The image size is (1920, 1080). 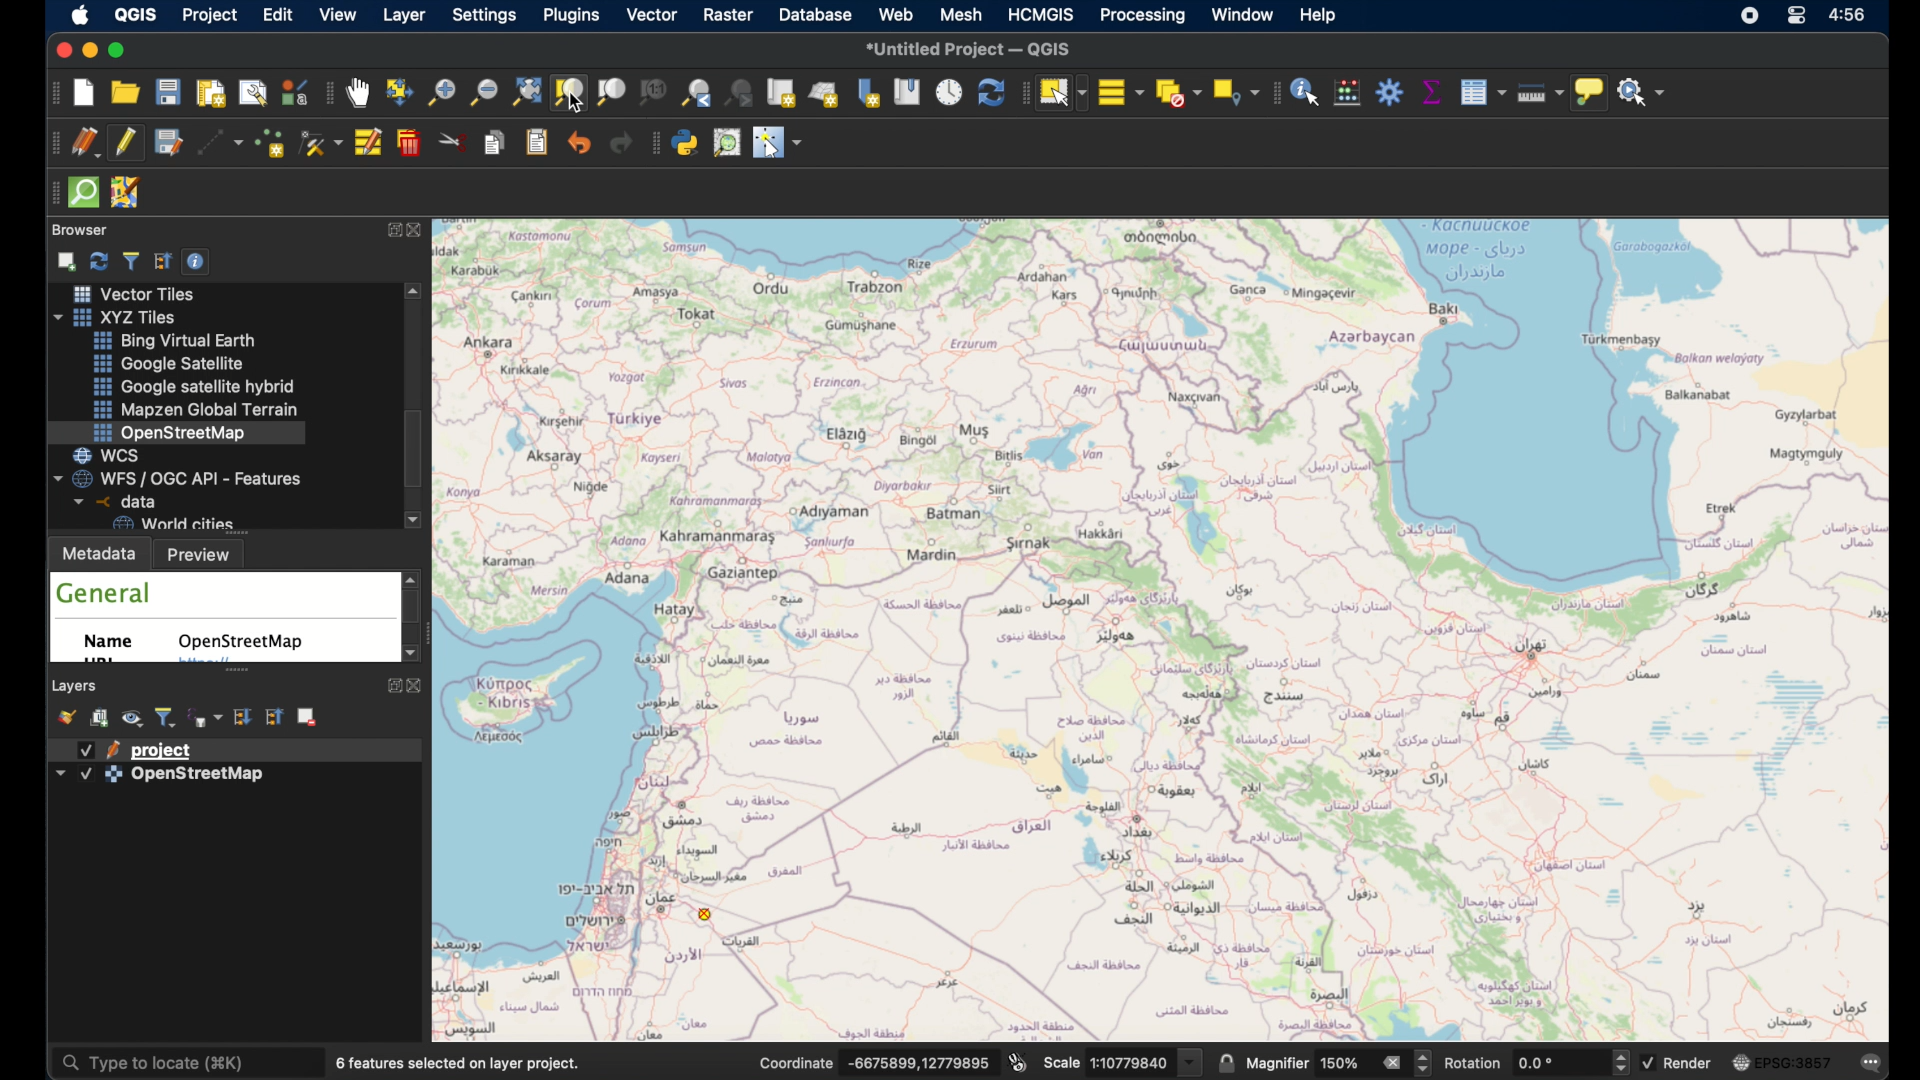 I want to click on render, so click(x=1690, y=1062).